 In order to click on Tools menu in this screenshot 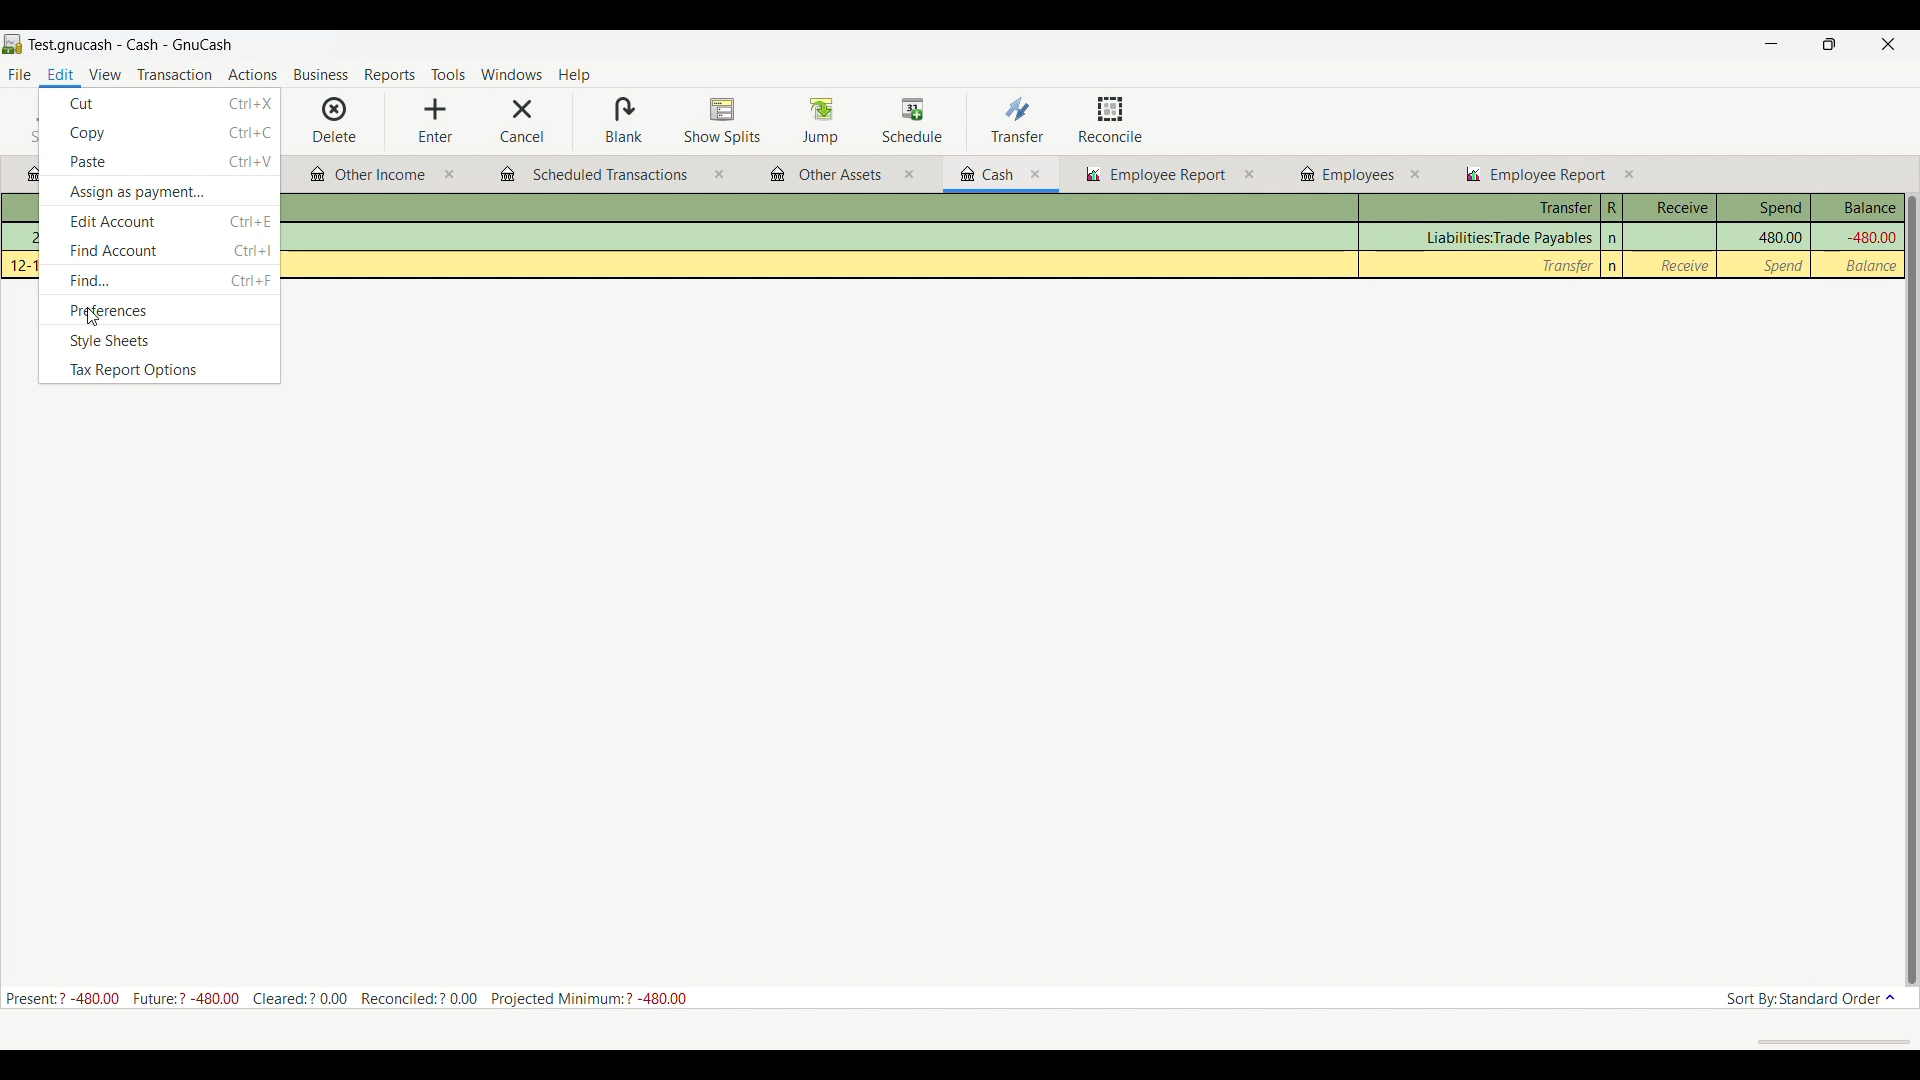, I will do `click(448, 74)`.